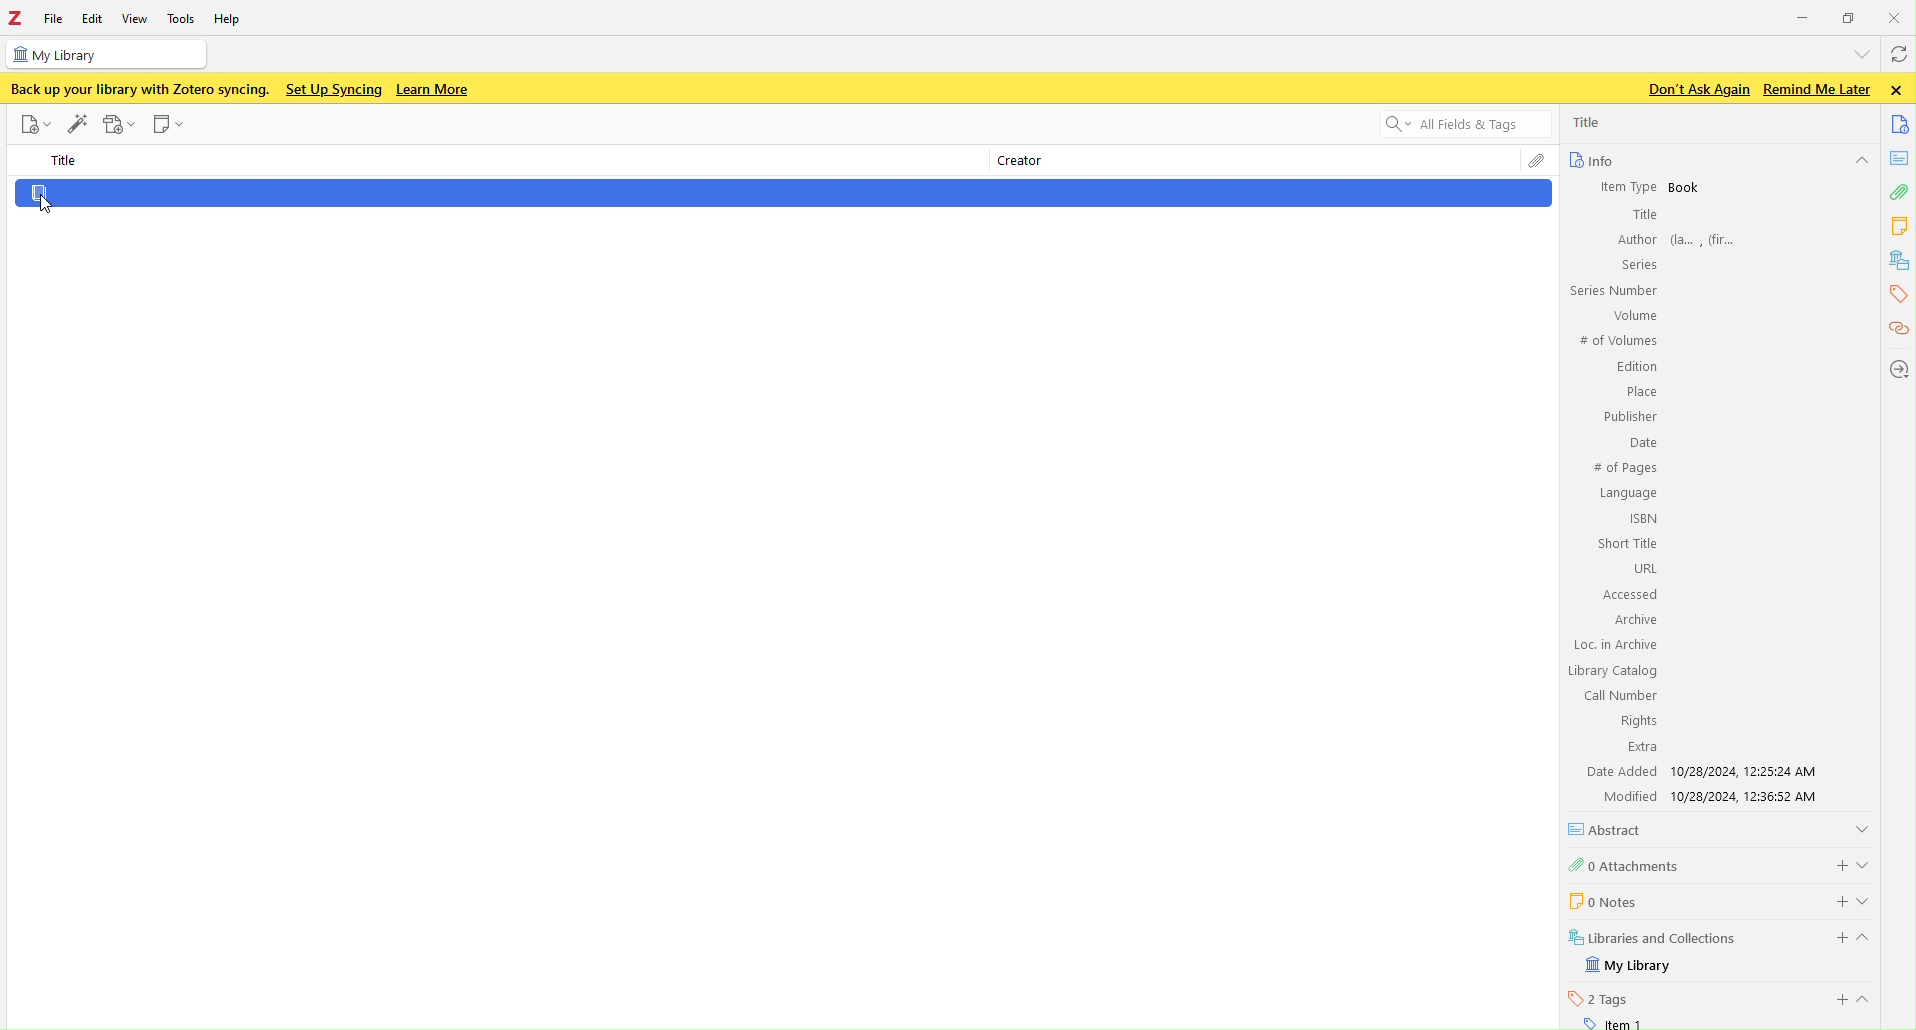  I want to click on tools bar, so click(1892, 246).